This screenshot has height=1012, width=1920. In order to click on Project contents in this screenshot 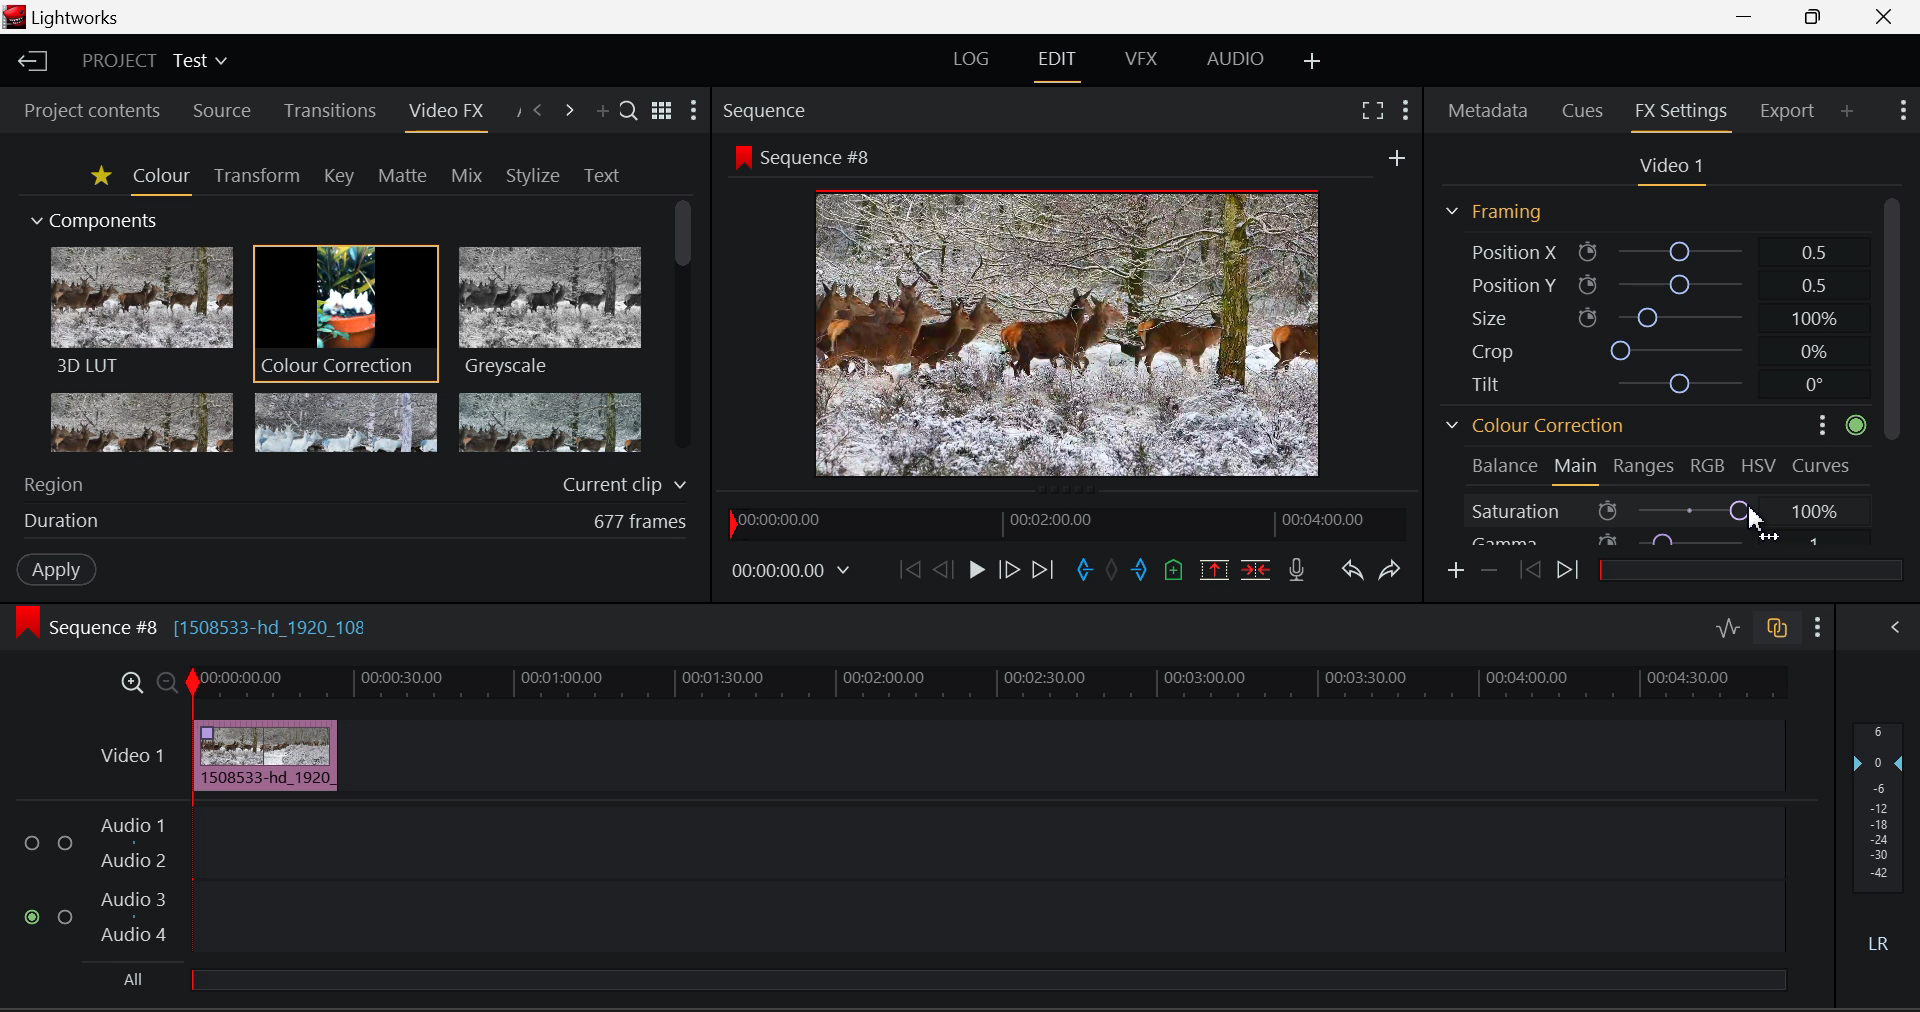, I will do `click(85, 109)`.